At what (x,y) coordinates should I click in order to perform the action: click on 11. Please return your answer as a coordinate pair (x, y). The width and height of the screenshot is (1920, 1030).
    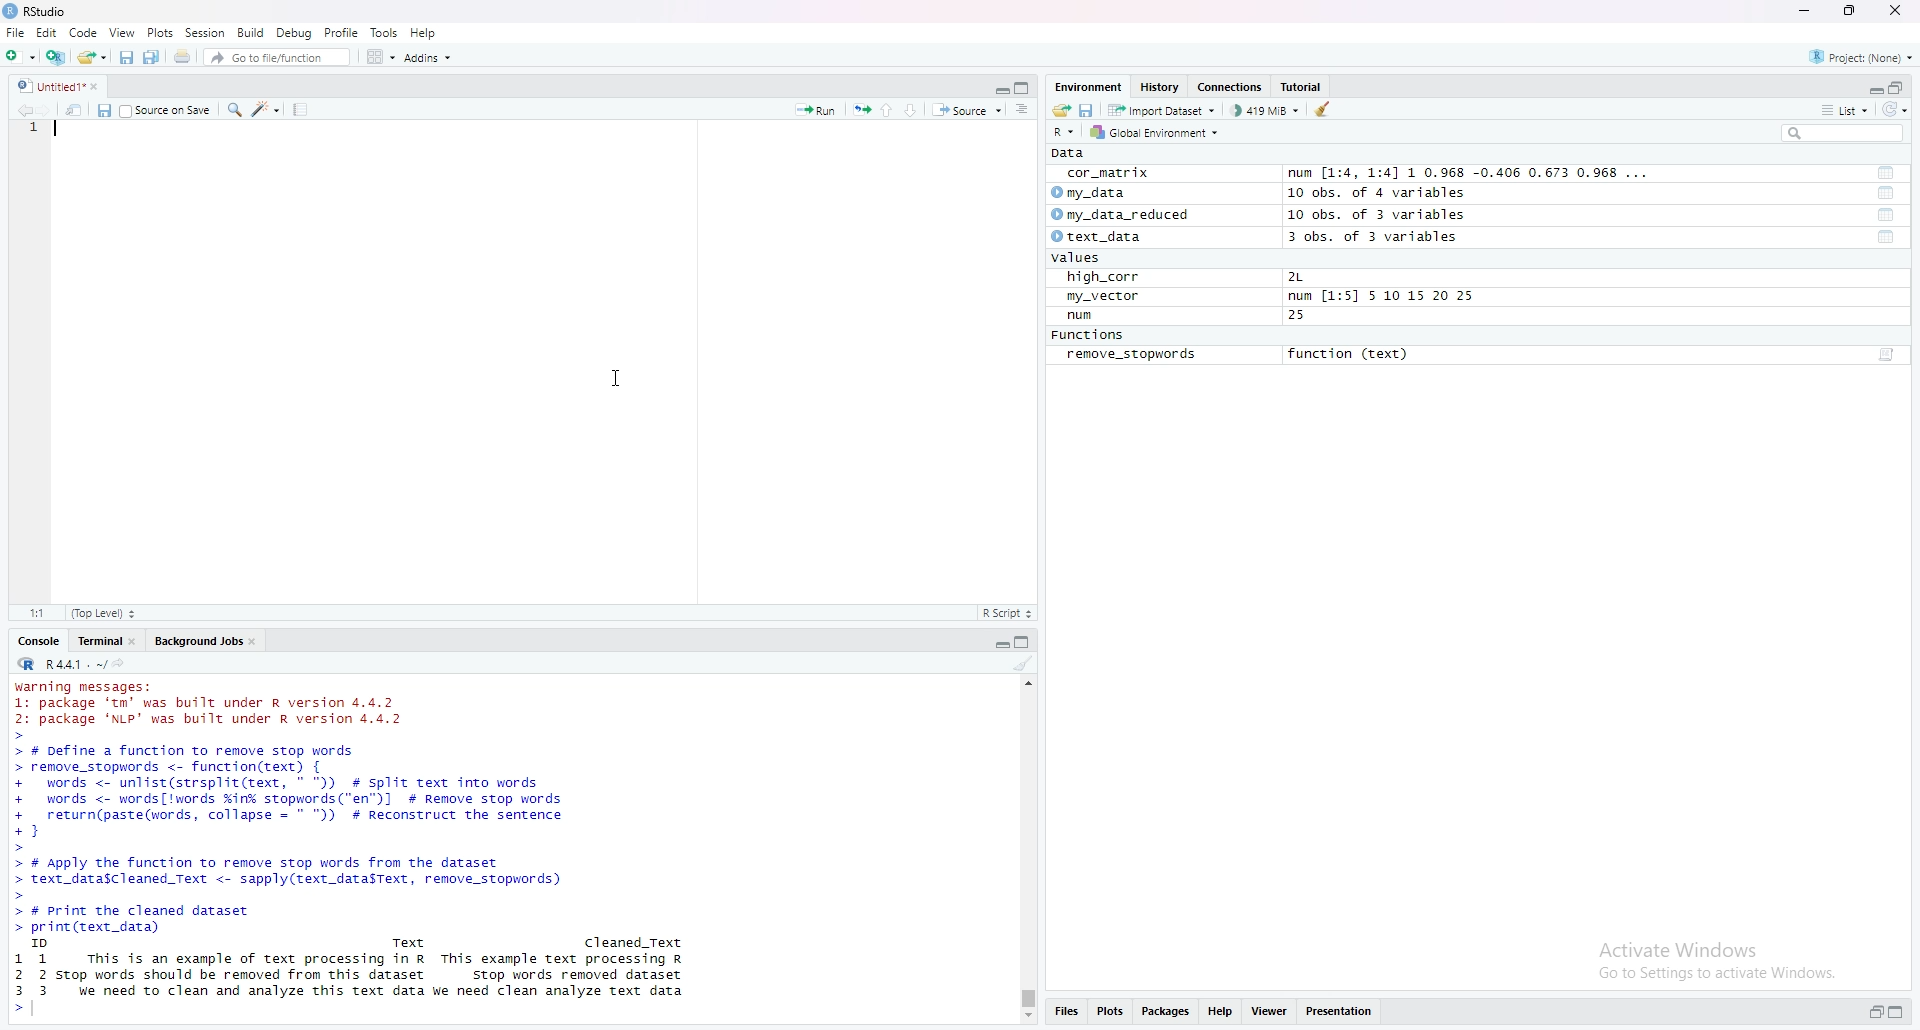
    Looking at the image, I should click on (35, 613).